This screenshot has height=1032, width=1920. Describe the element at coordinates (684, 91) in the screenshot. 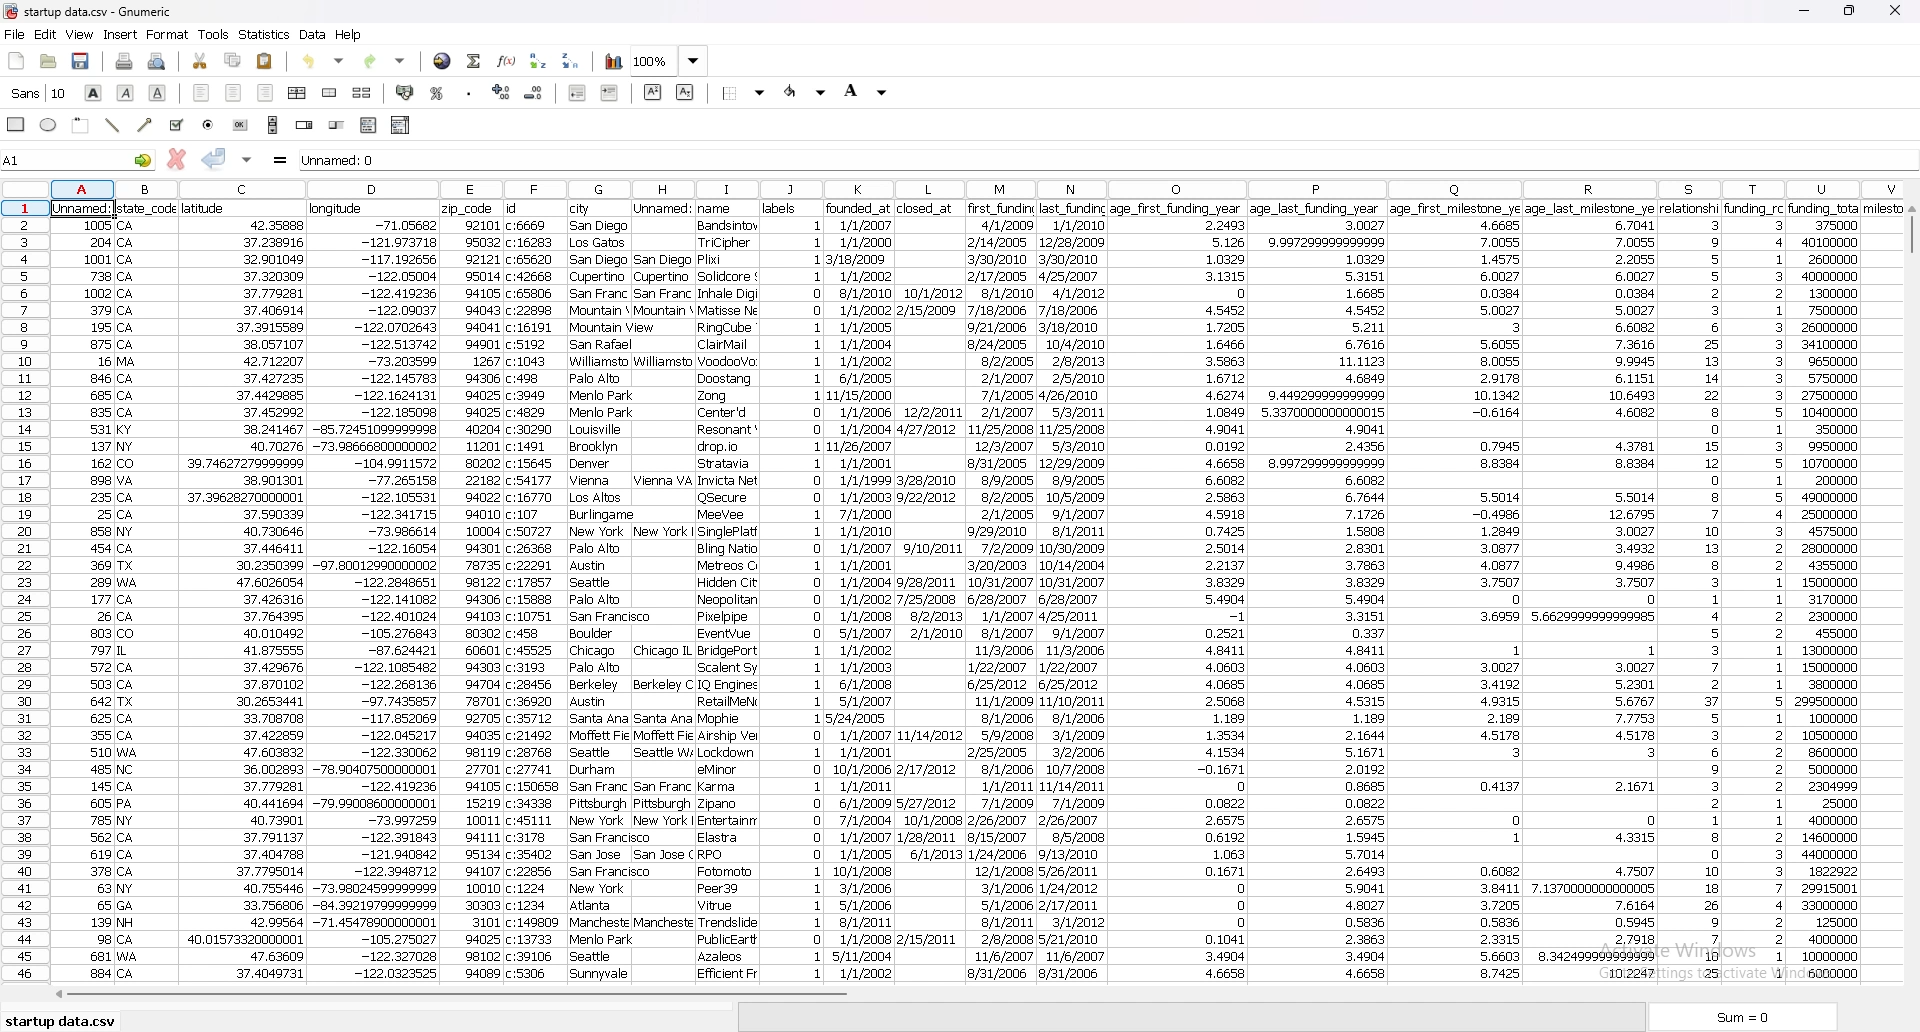

I see `subscript` at that location.